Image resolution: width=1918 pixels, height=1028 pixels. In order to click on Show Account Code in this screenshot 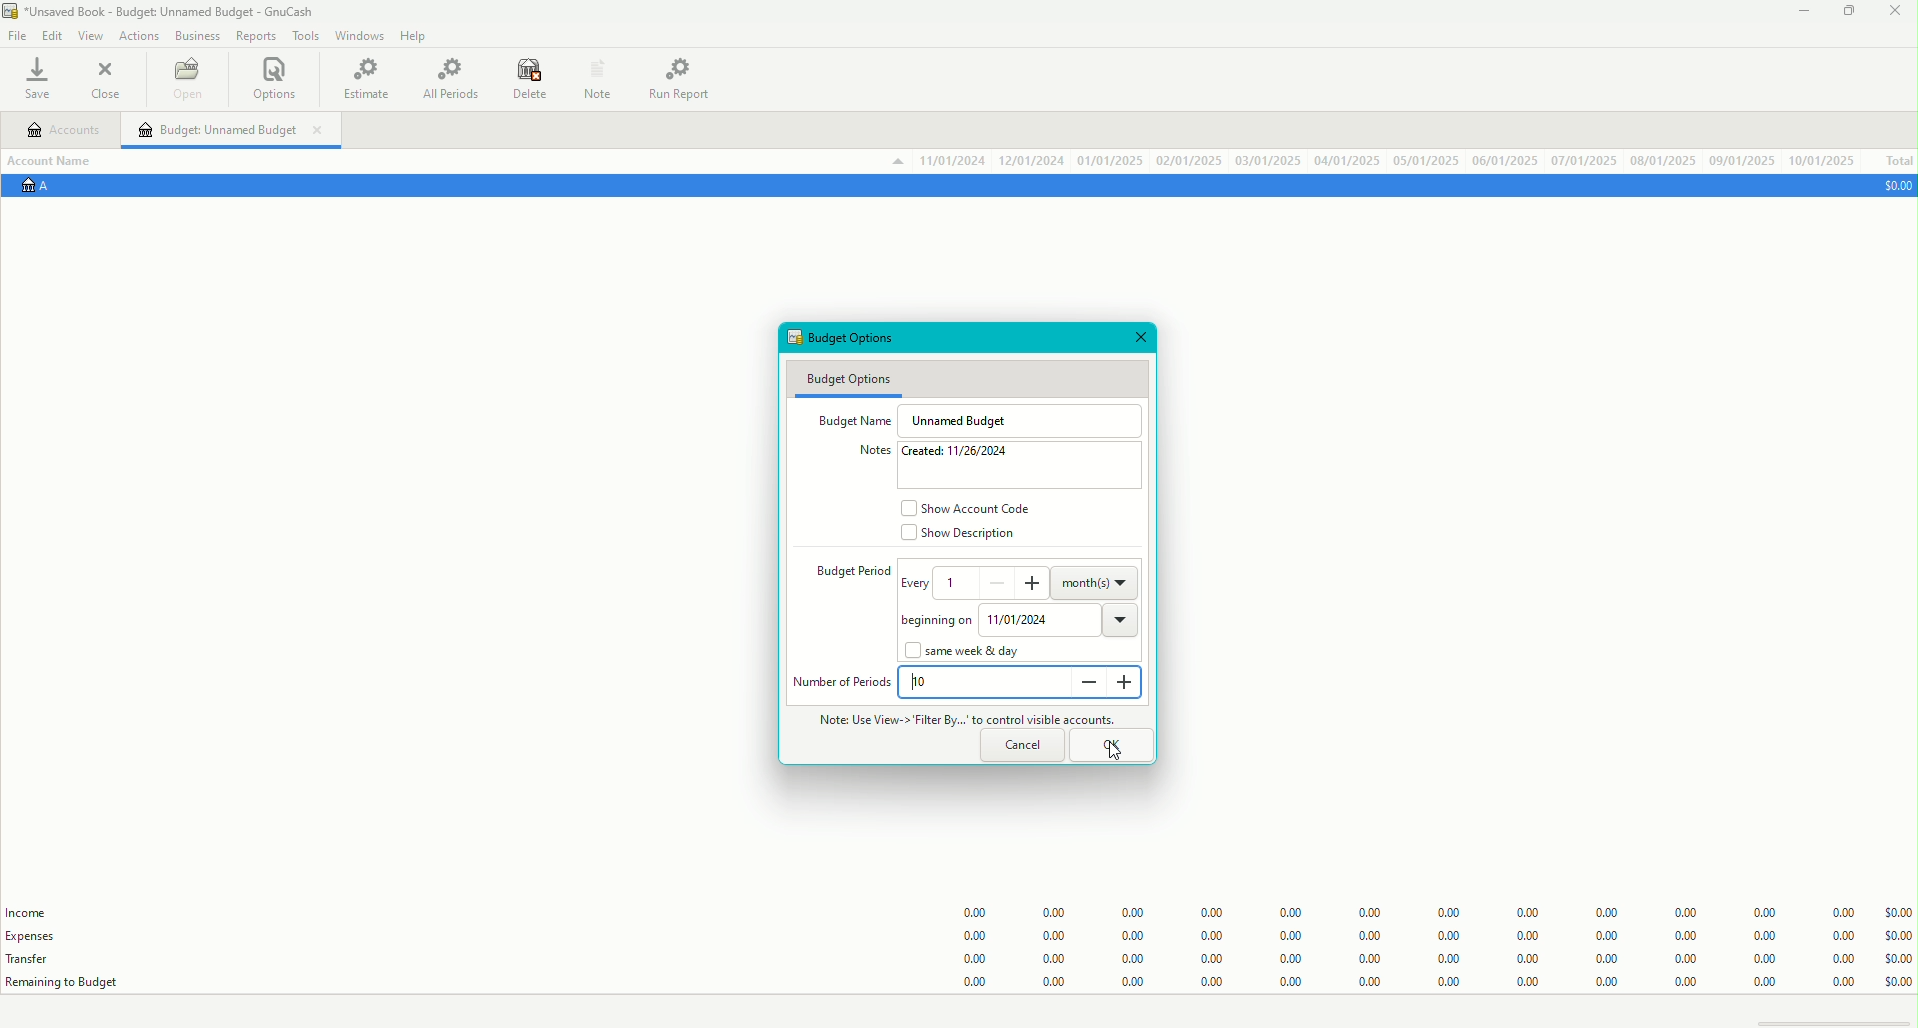, I will do `click(971, 507)`.